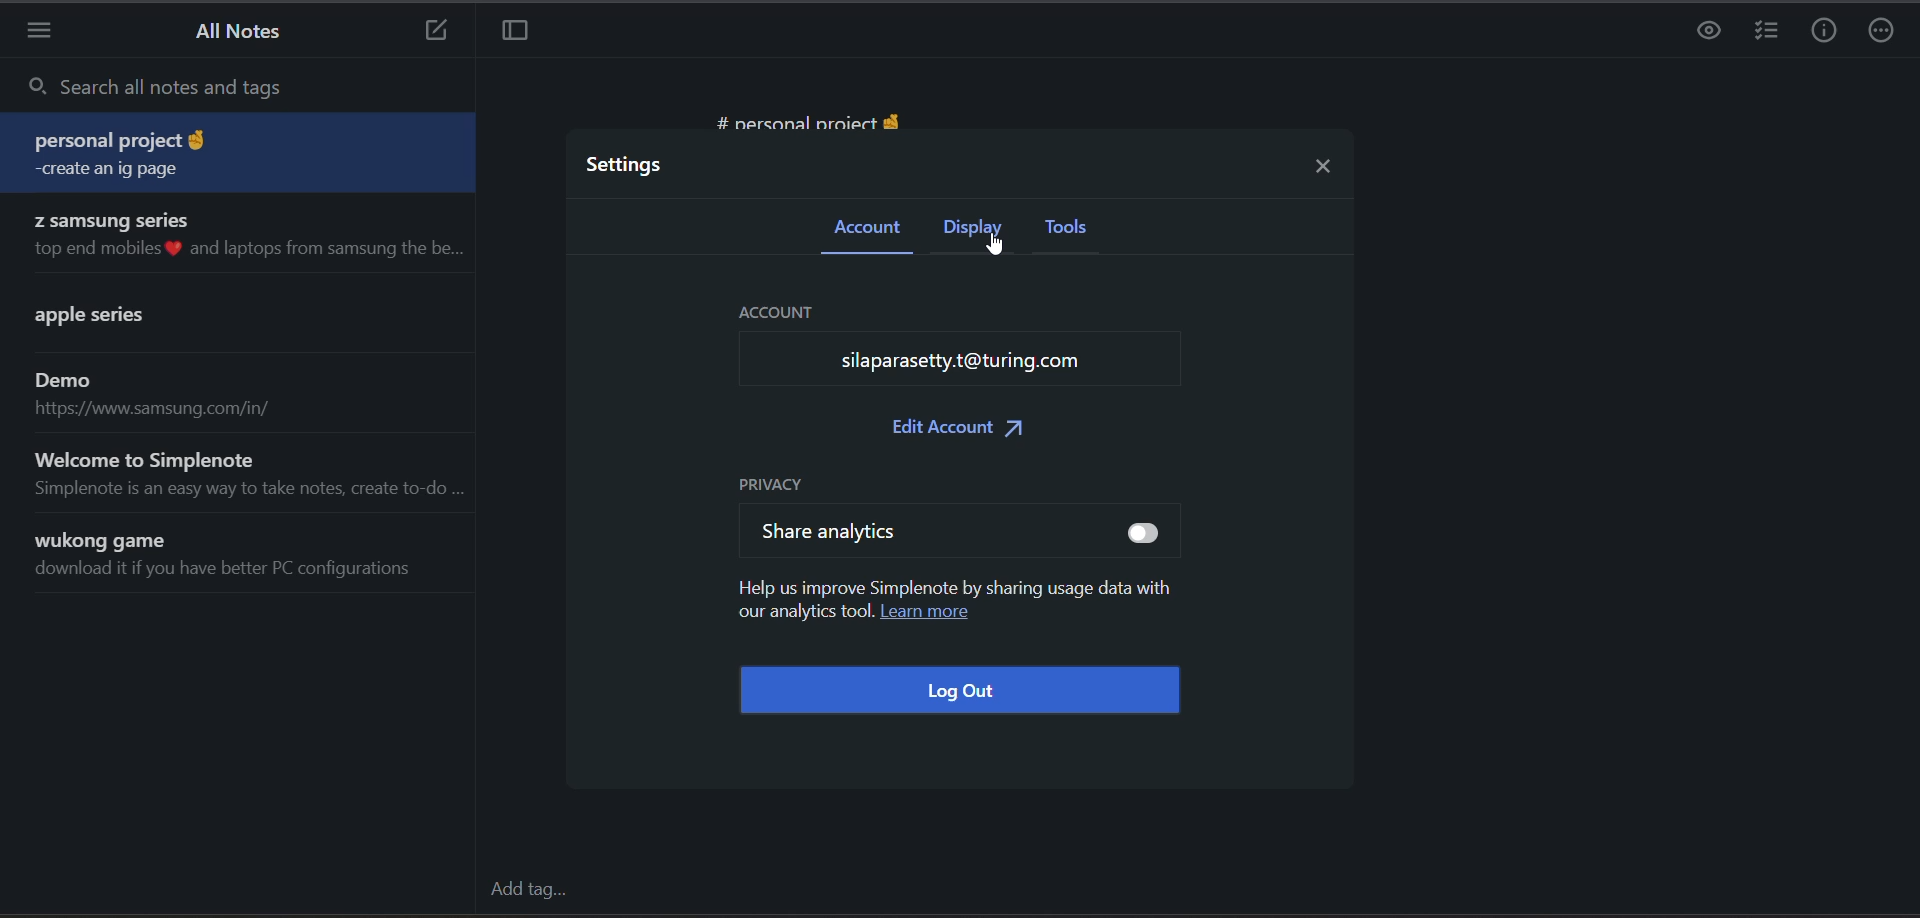  I want to click on cursor, so click(1001, 247).